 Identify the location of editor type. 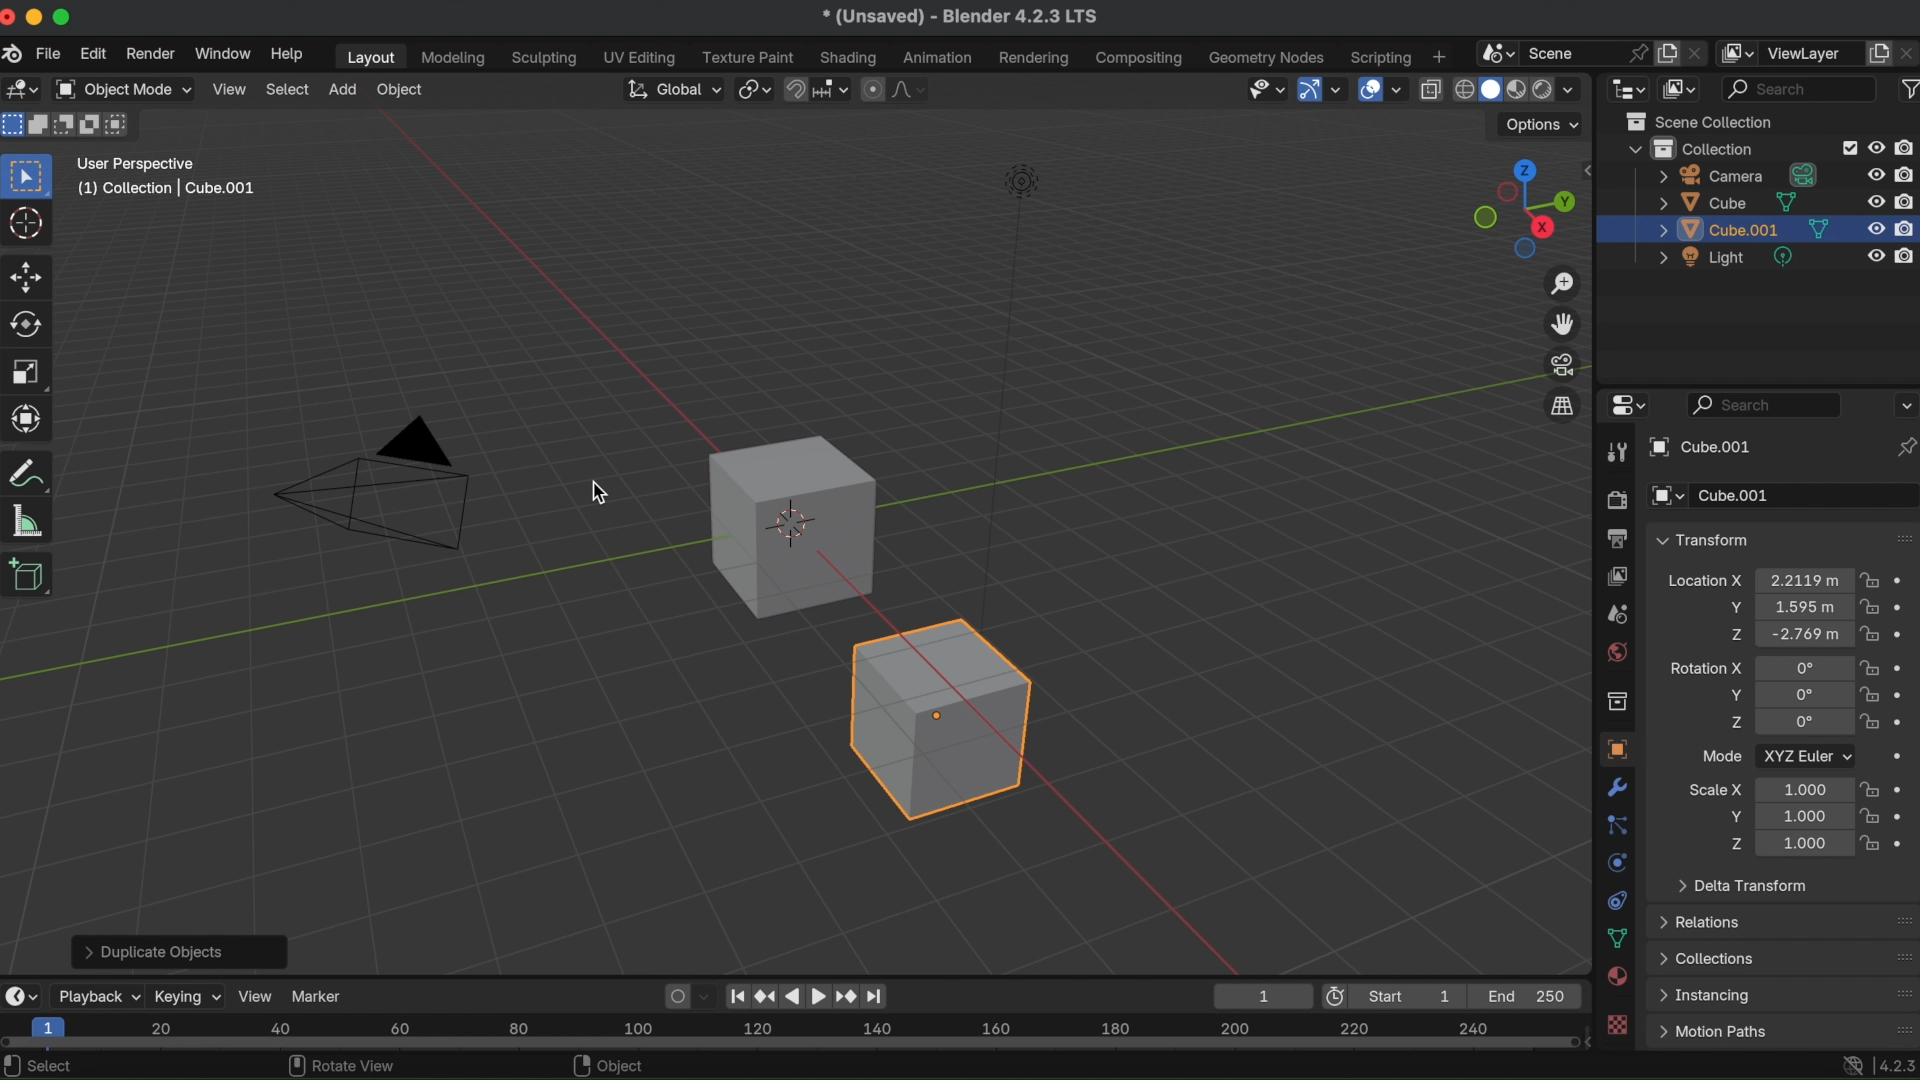
(1624, 406).